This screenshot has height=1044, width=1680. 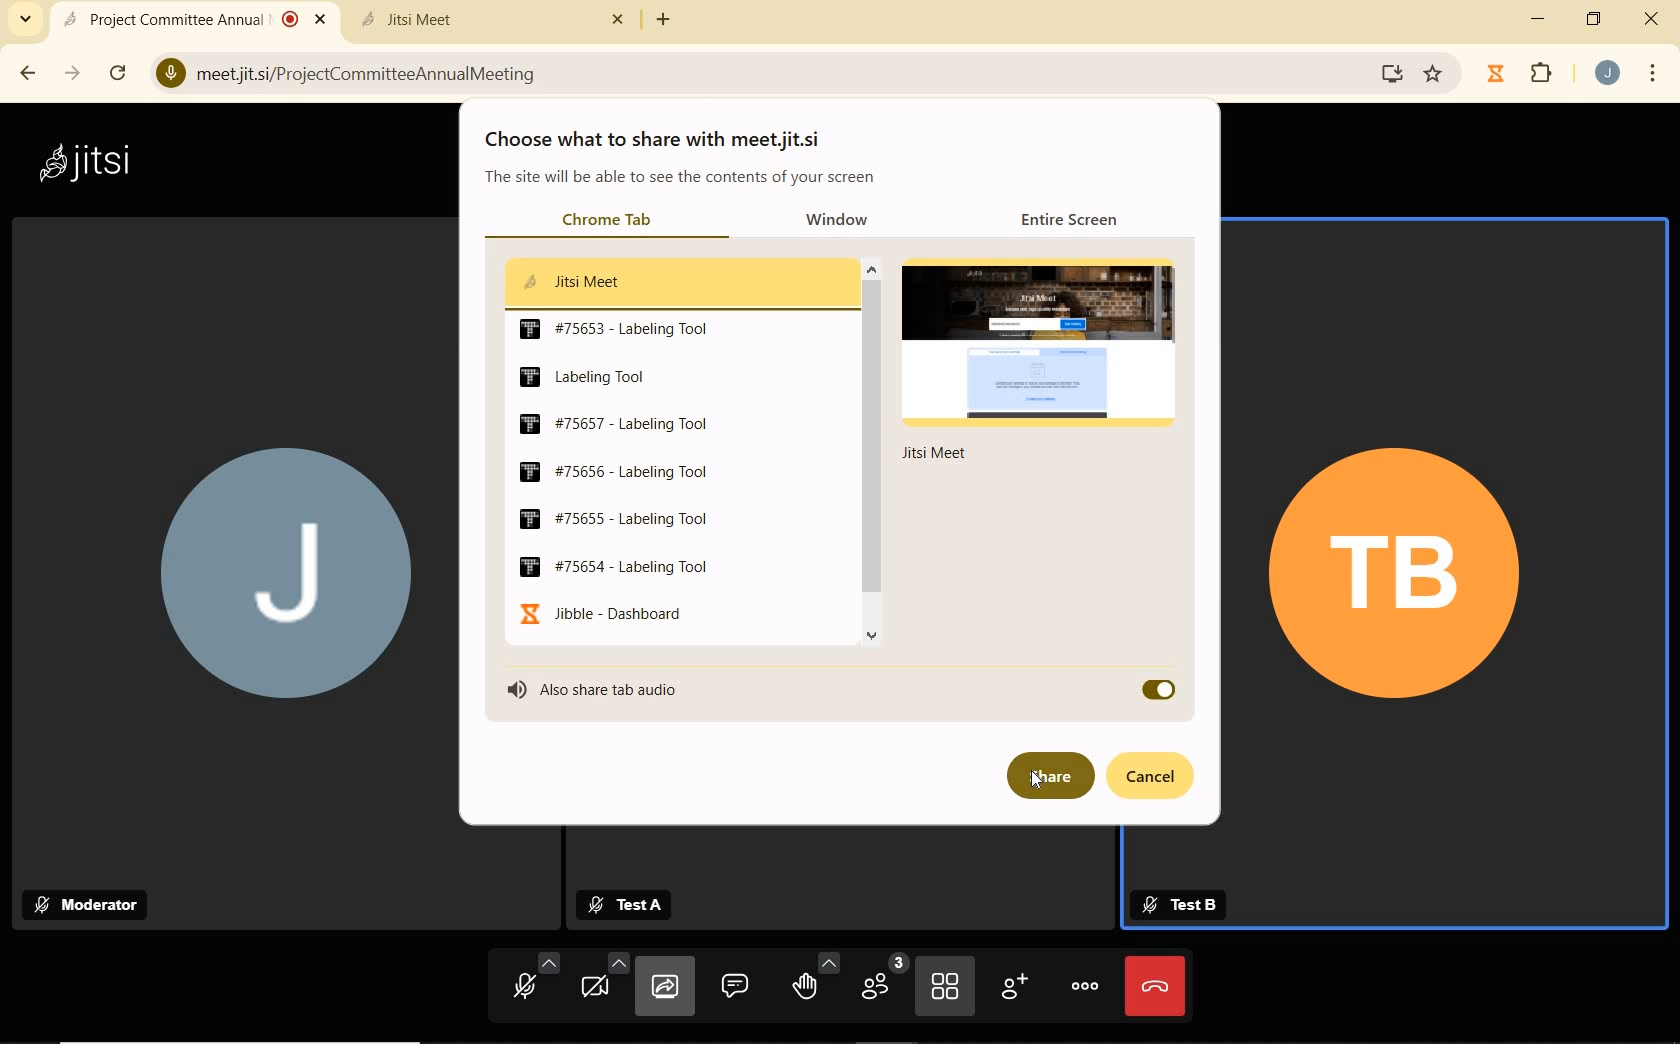 I want to click on Jitsi Meet, so click(x=569, y=280).